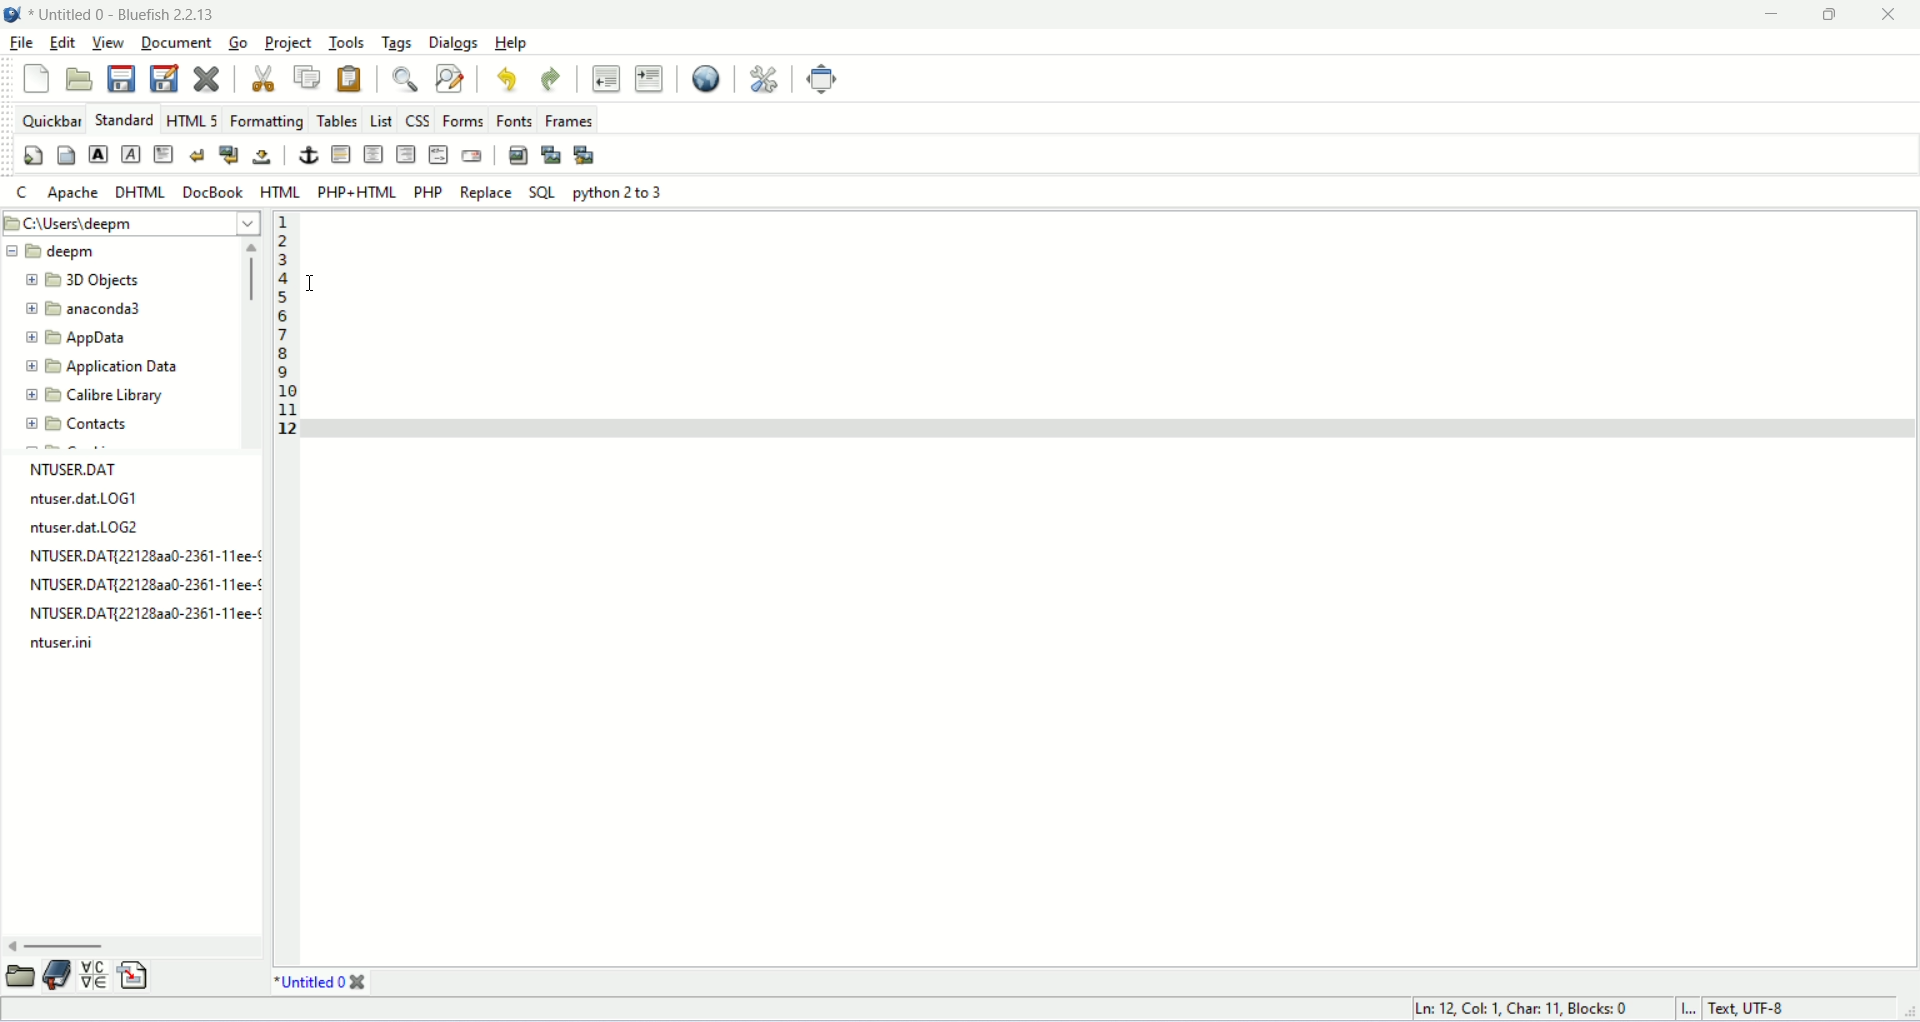 The height and width of the screenshot is (1022, 1920). What do you see at coordinates (545, 193) in the screenshot?
I see `SQL` at bounding box center [545, 193].